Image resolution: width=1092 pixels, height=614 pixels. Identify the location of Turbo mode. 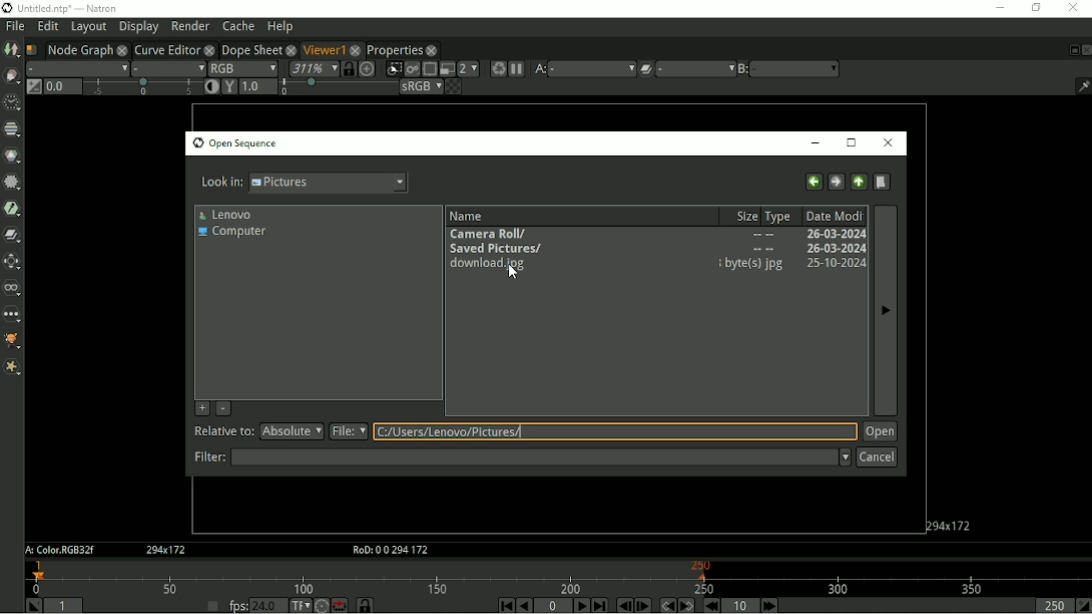
(321, 605).